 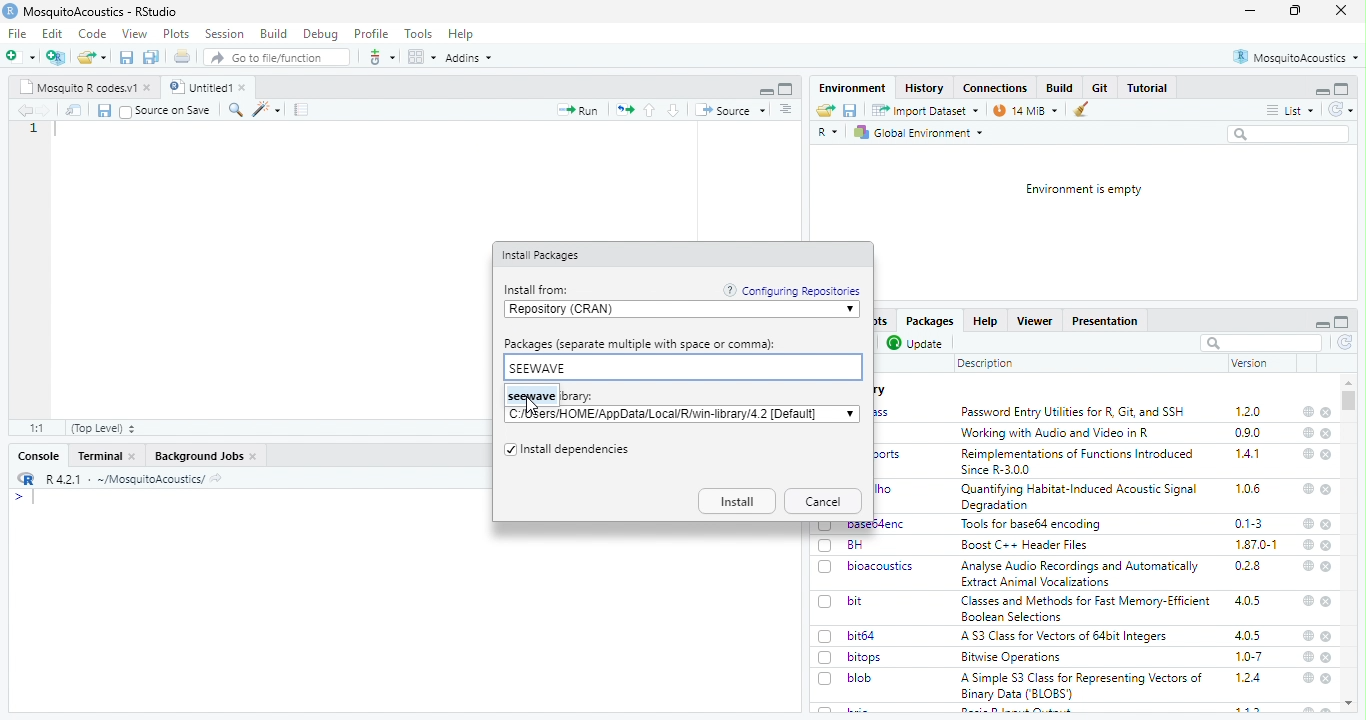 I want to click on Go to file/function, so click(x=275, y=57).